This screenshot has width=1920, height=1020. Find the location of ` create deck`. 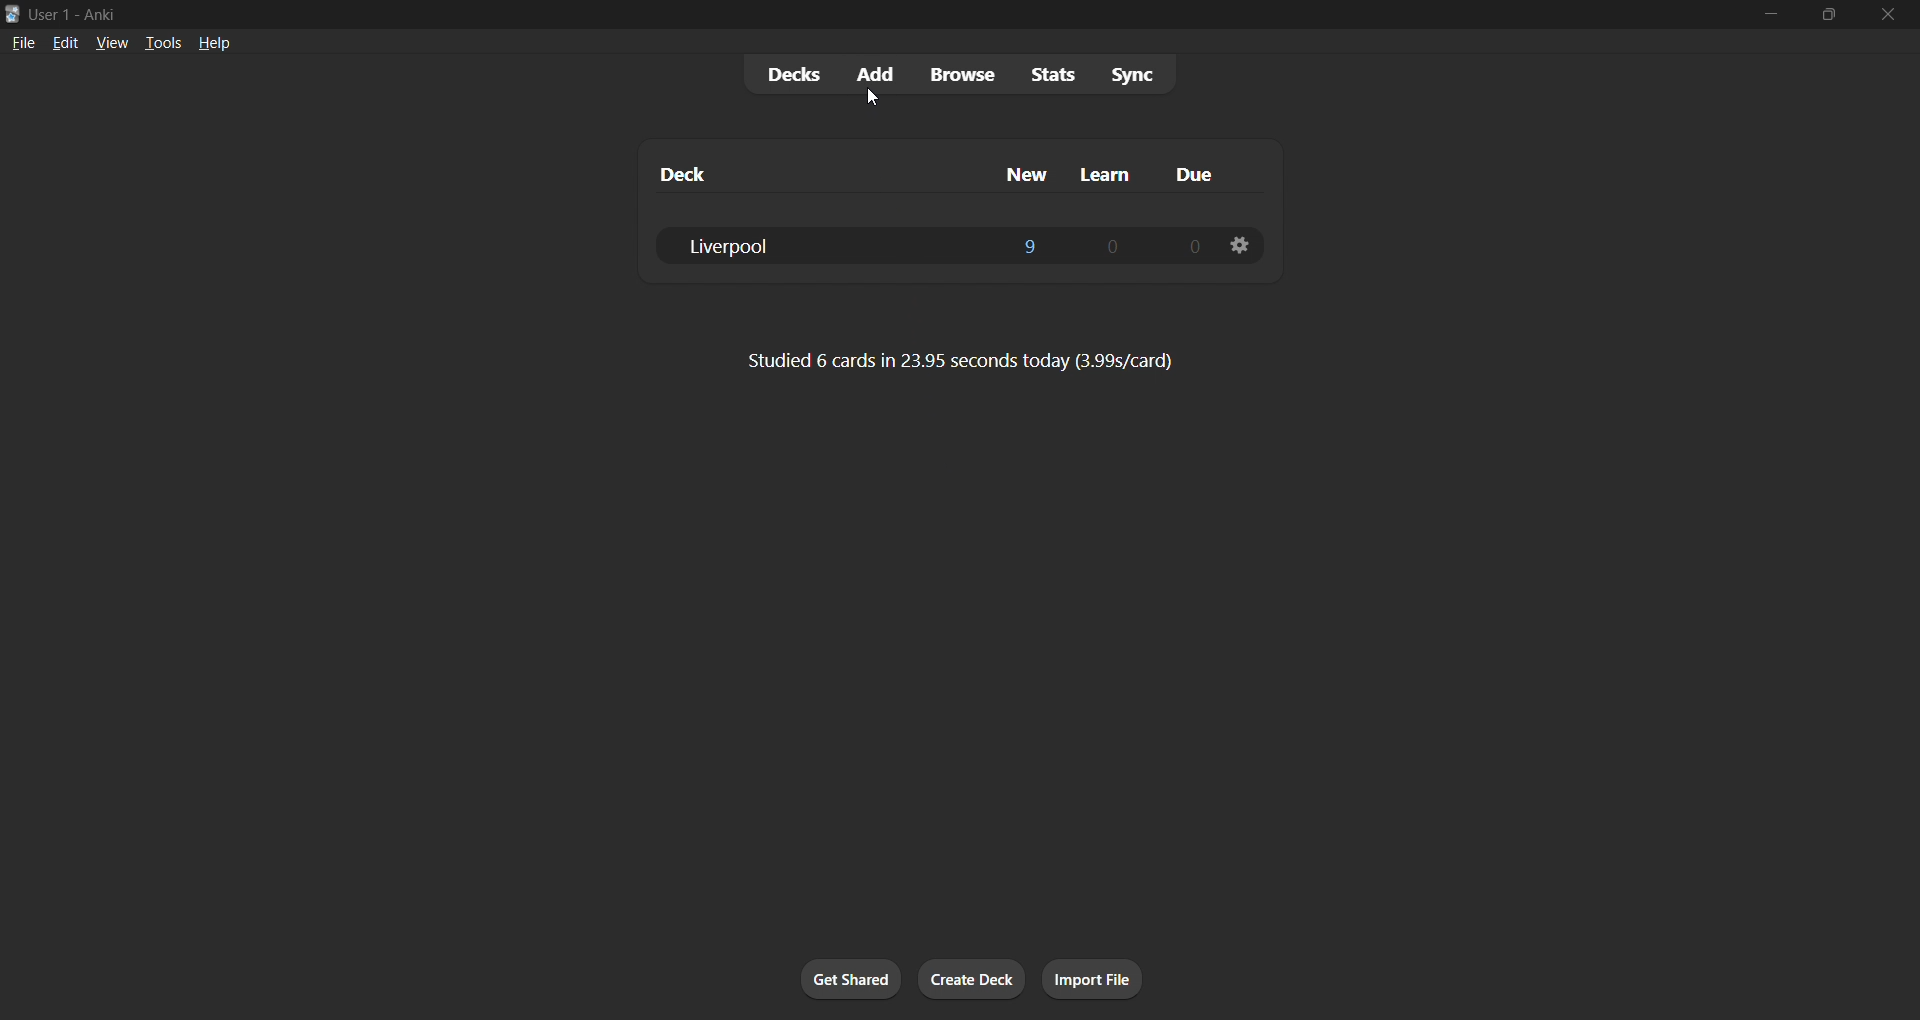

 create deck is located at coordinates (971, 978).